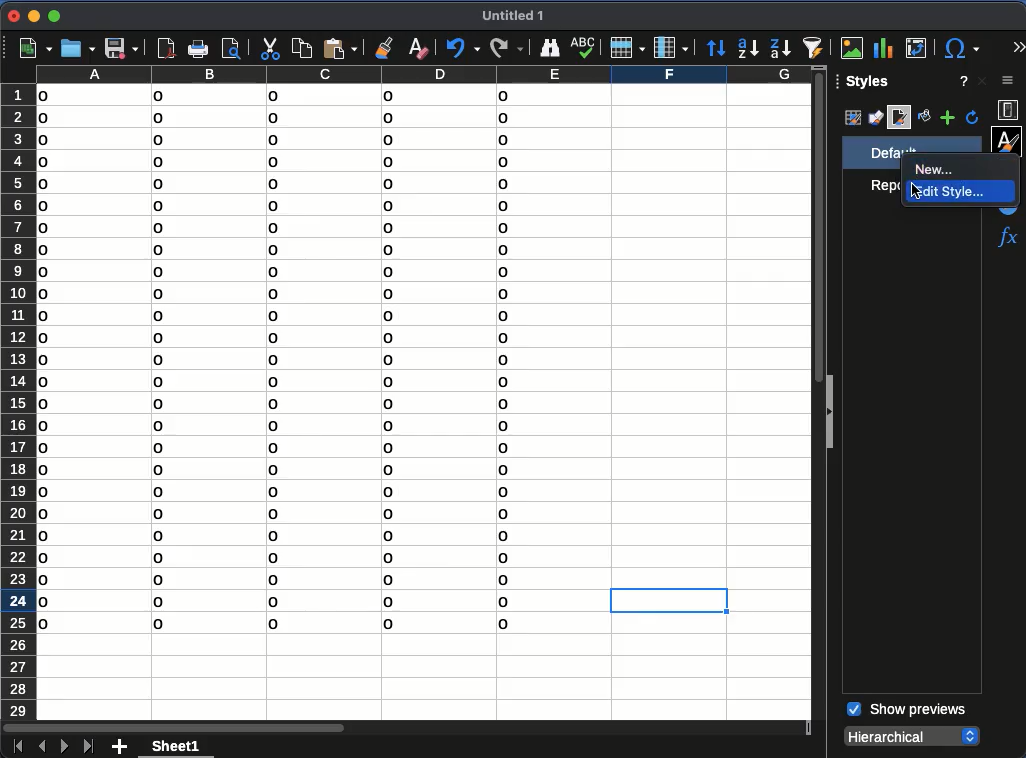 This screenshot has width=1026, height=758. I want to click on cell styles, so click(850, 118).